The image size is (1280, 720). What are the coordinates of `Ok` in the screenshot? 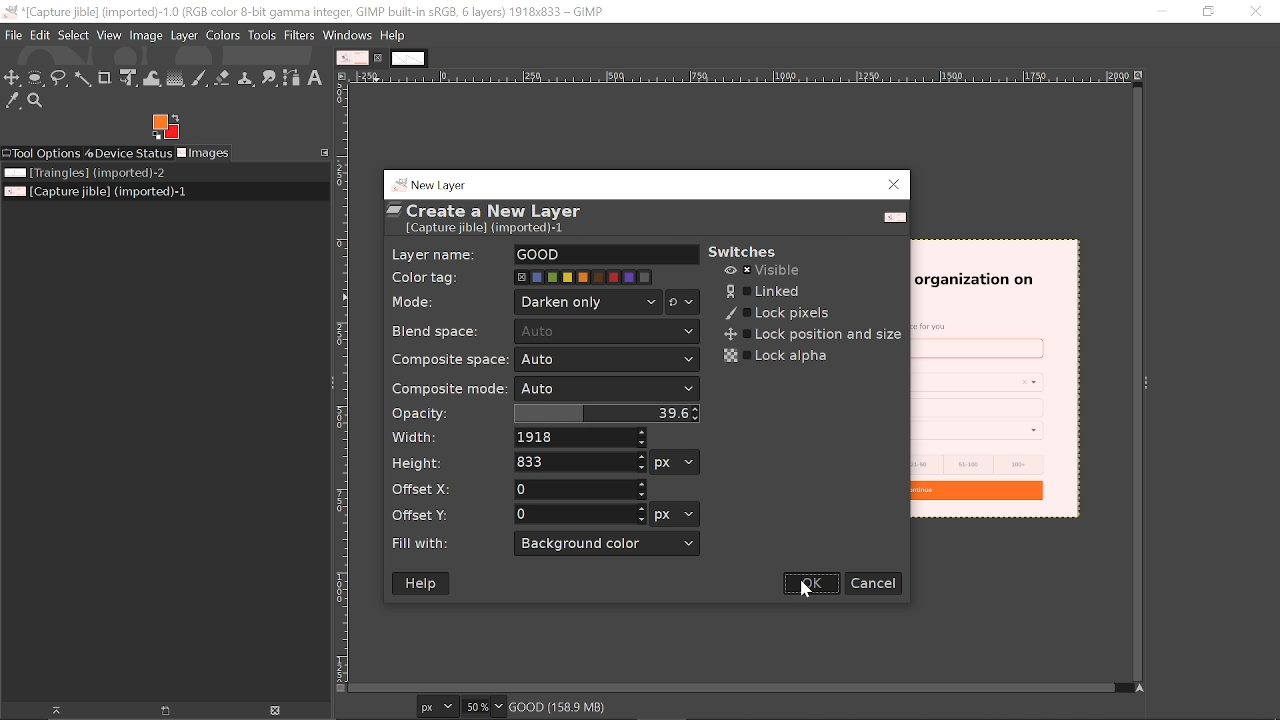 It's located at (813, 584).